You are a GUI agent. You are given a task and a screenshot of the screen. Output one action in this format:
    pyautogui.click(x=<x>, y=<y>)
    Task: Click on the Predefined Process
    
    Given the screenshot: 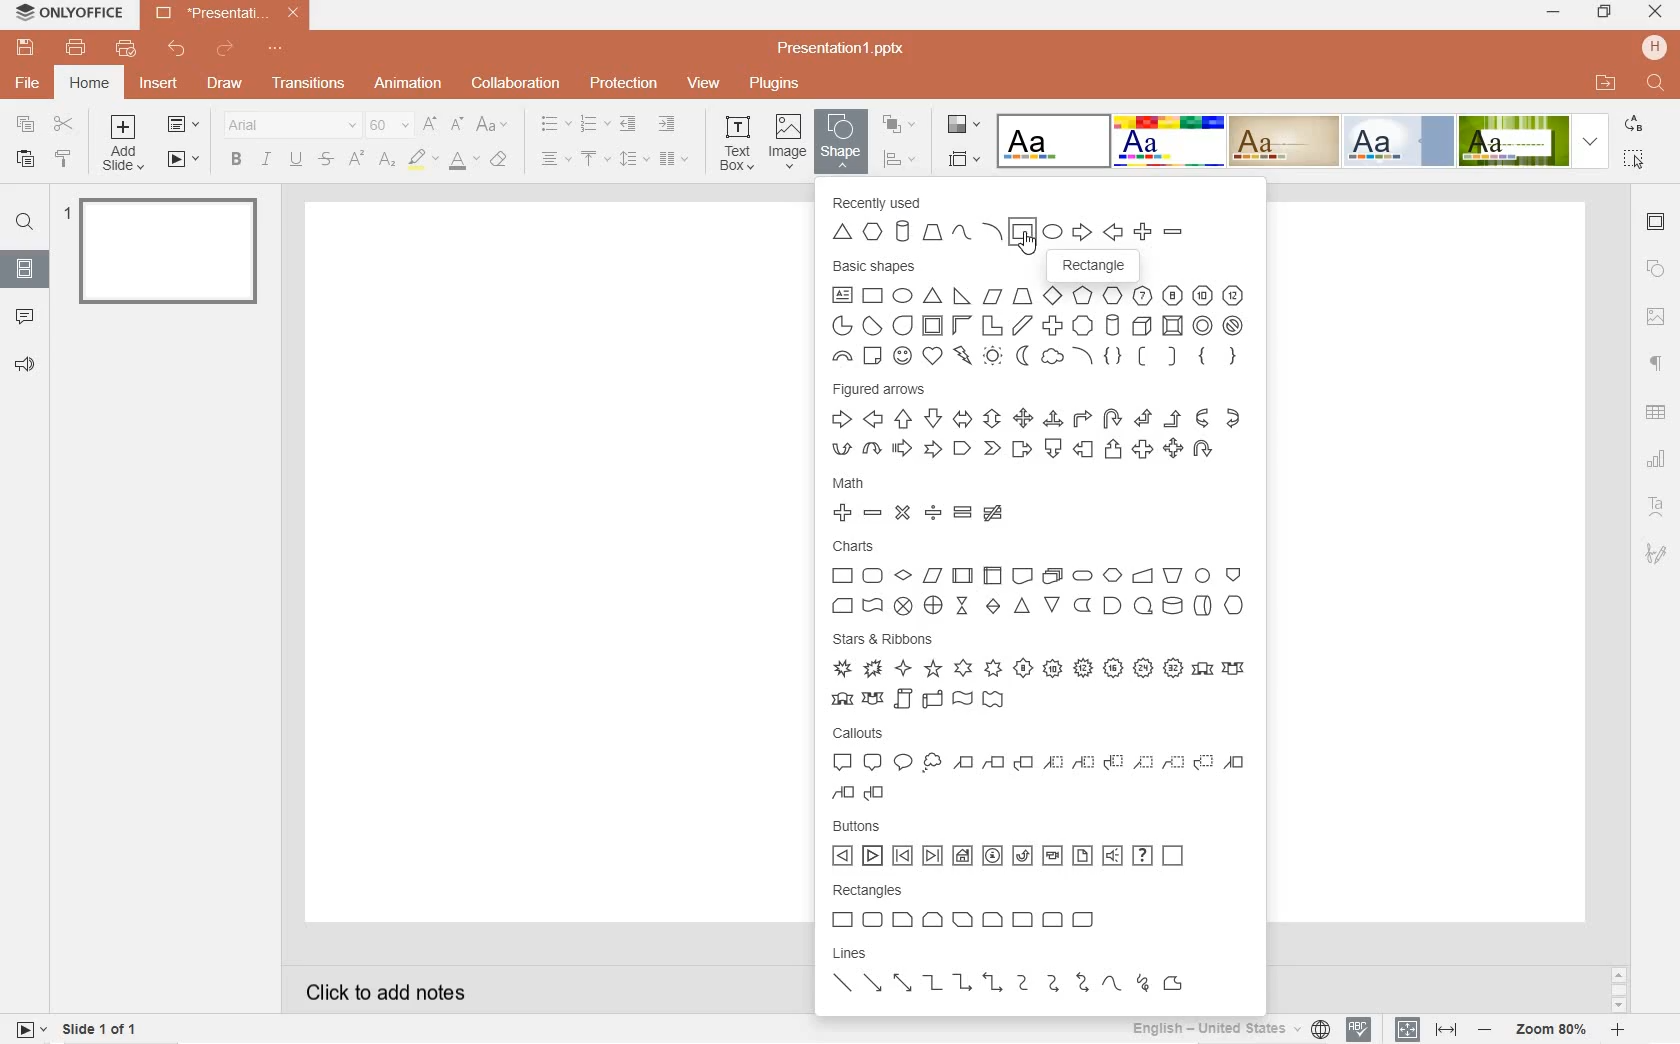 What is the action you would take?
    pyautogui.click(x=963, y=576)
    